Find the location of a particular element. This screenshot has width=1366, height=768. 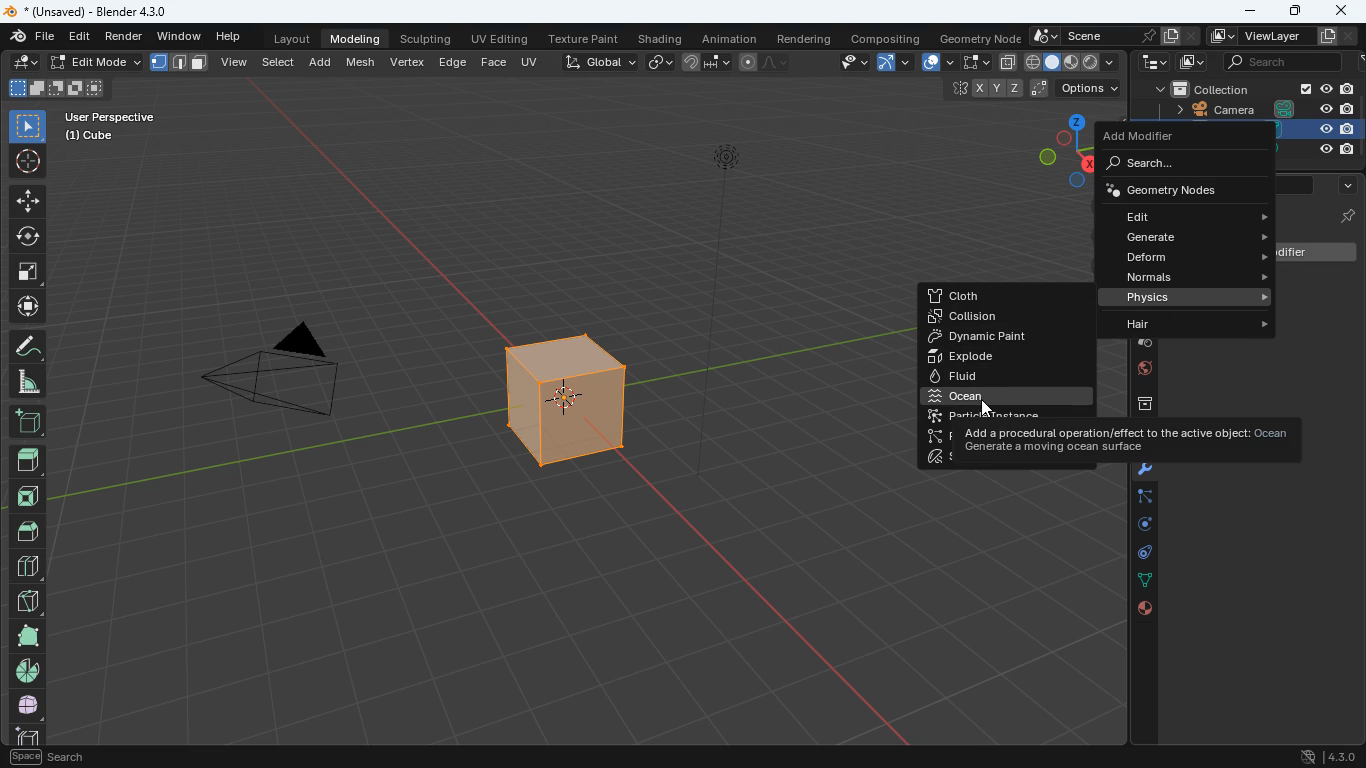

dimensions is located at coordinates (1065, 149).